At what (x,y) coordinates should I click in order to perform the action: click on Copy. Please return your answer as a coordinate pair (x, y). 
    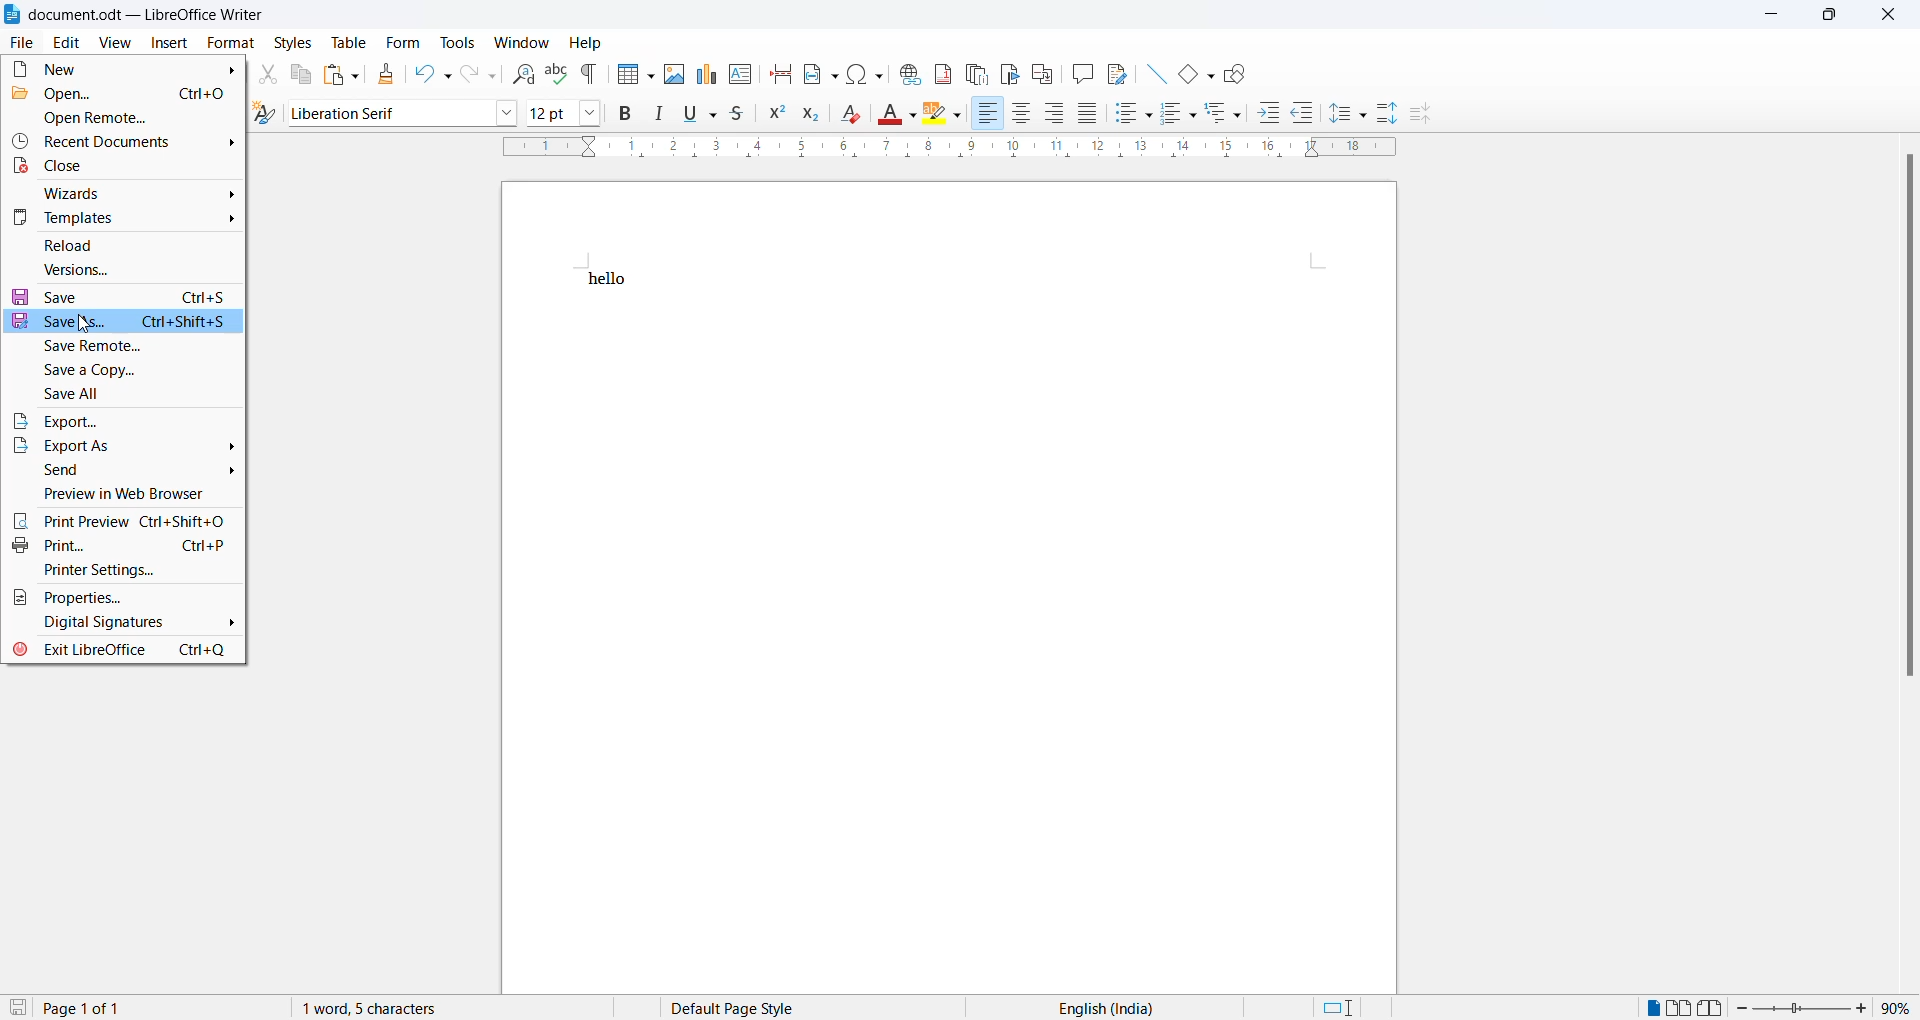
    Looking at the image, I should click on (298, 75).